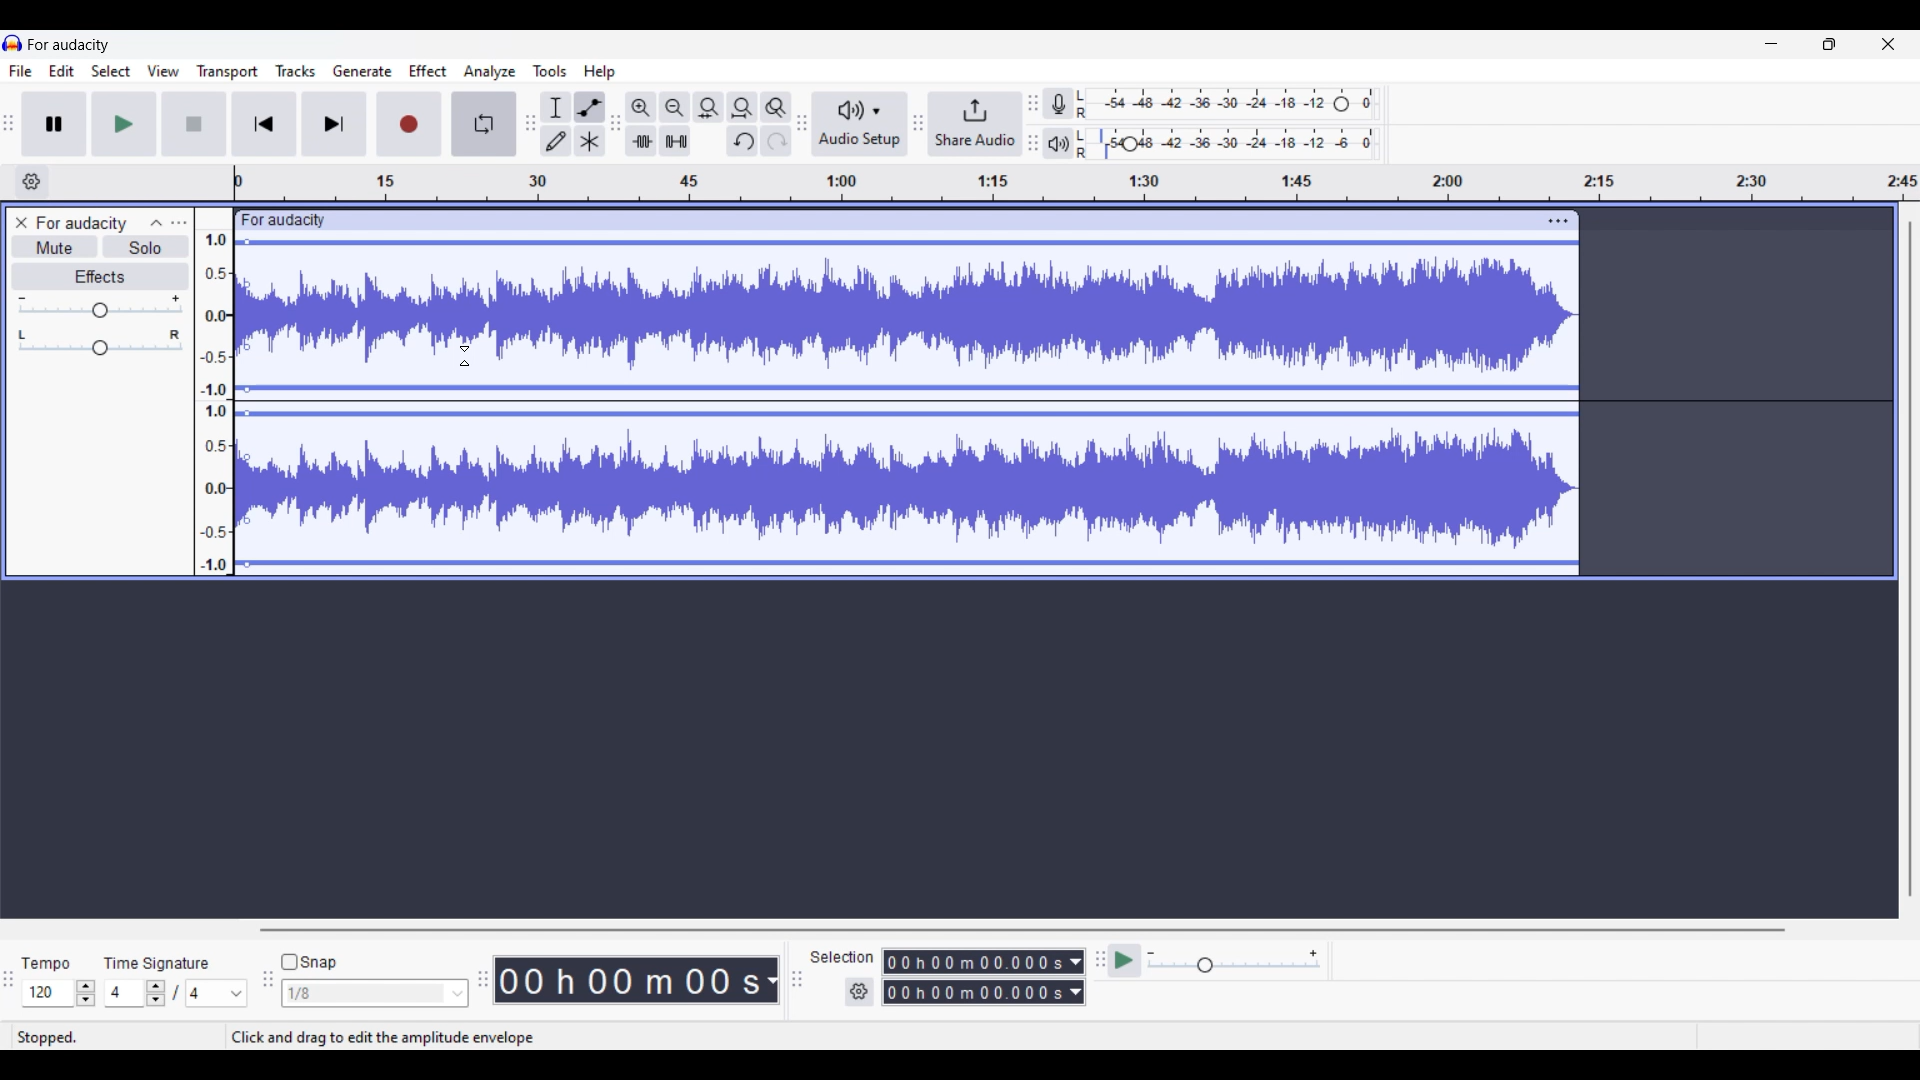 The width and height of the screenshot is (1920, 1080). Describe the element at coordinates (1830, 44) in the screenshot. I see `Show in smaller tab` at that location.